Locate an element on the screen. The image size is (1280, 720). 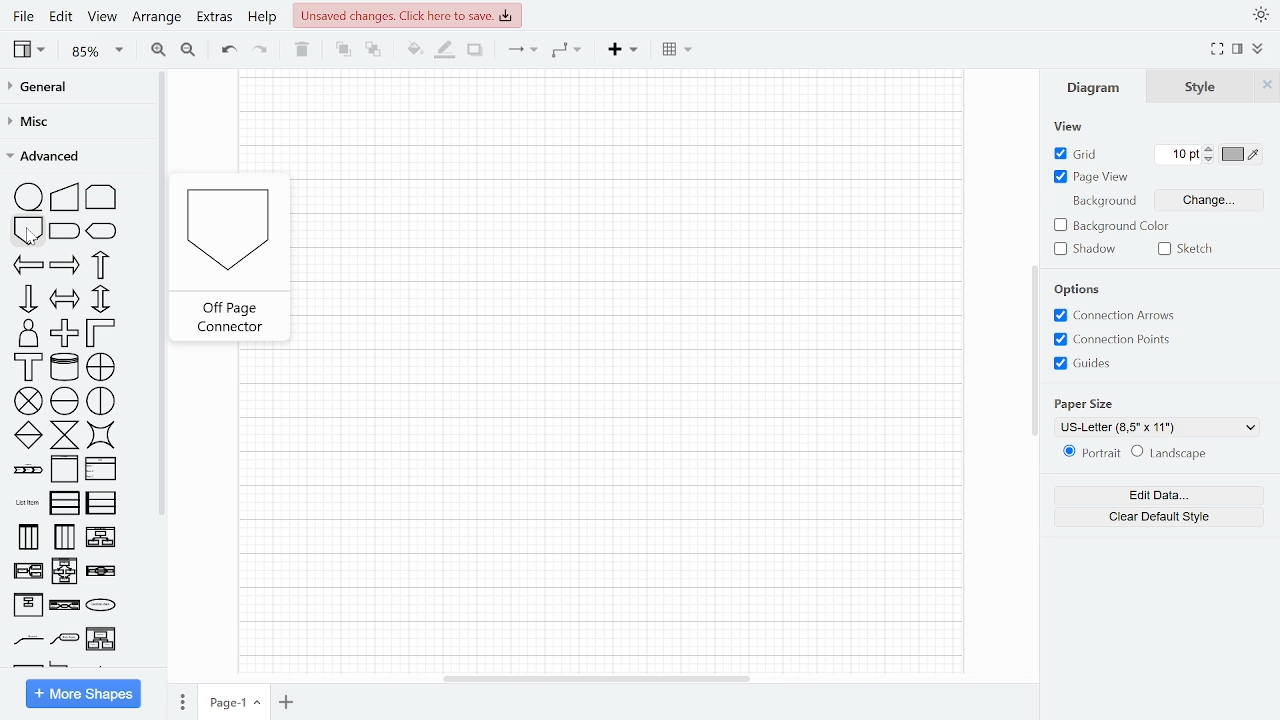
arrow right is located at coordinates (65, 267).